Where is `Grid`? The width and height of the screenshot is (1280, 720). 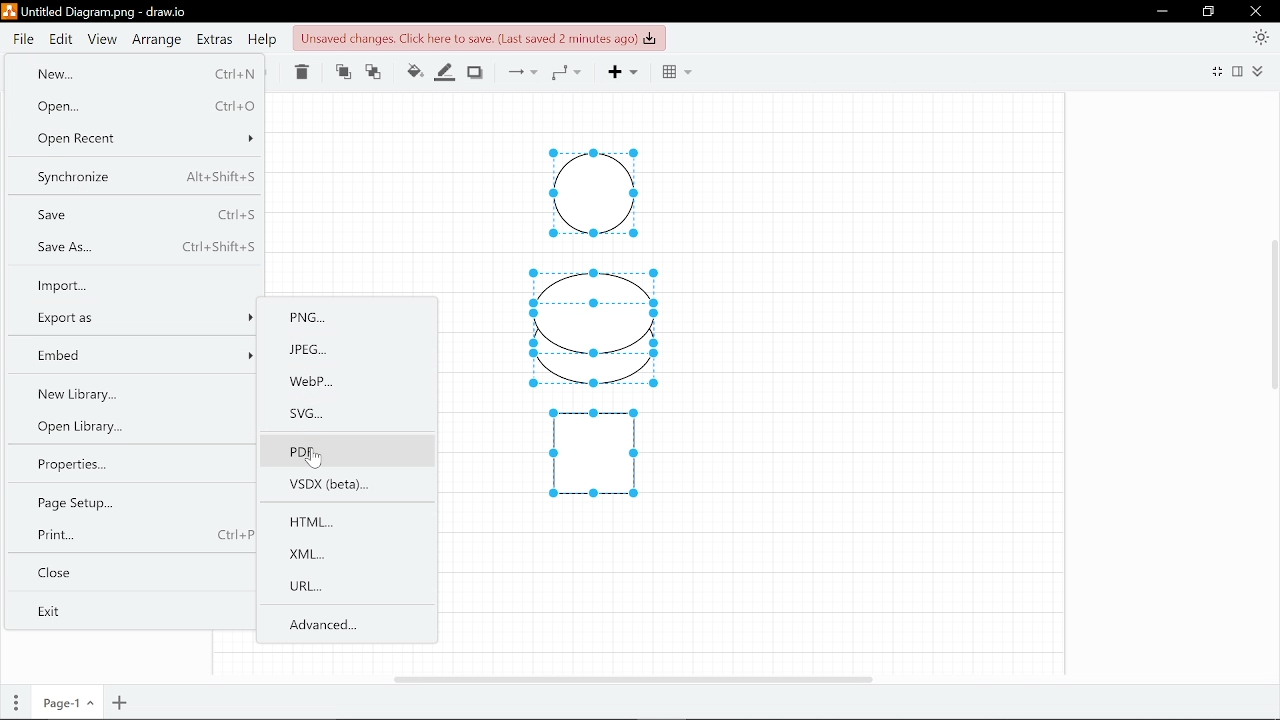 Grid is located at coordinates (675, 72).